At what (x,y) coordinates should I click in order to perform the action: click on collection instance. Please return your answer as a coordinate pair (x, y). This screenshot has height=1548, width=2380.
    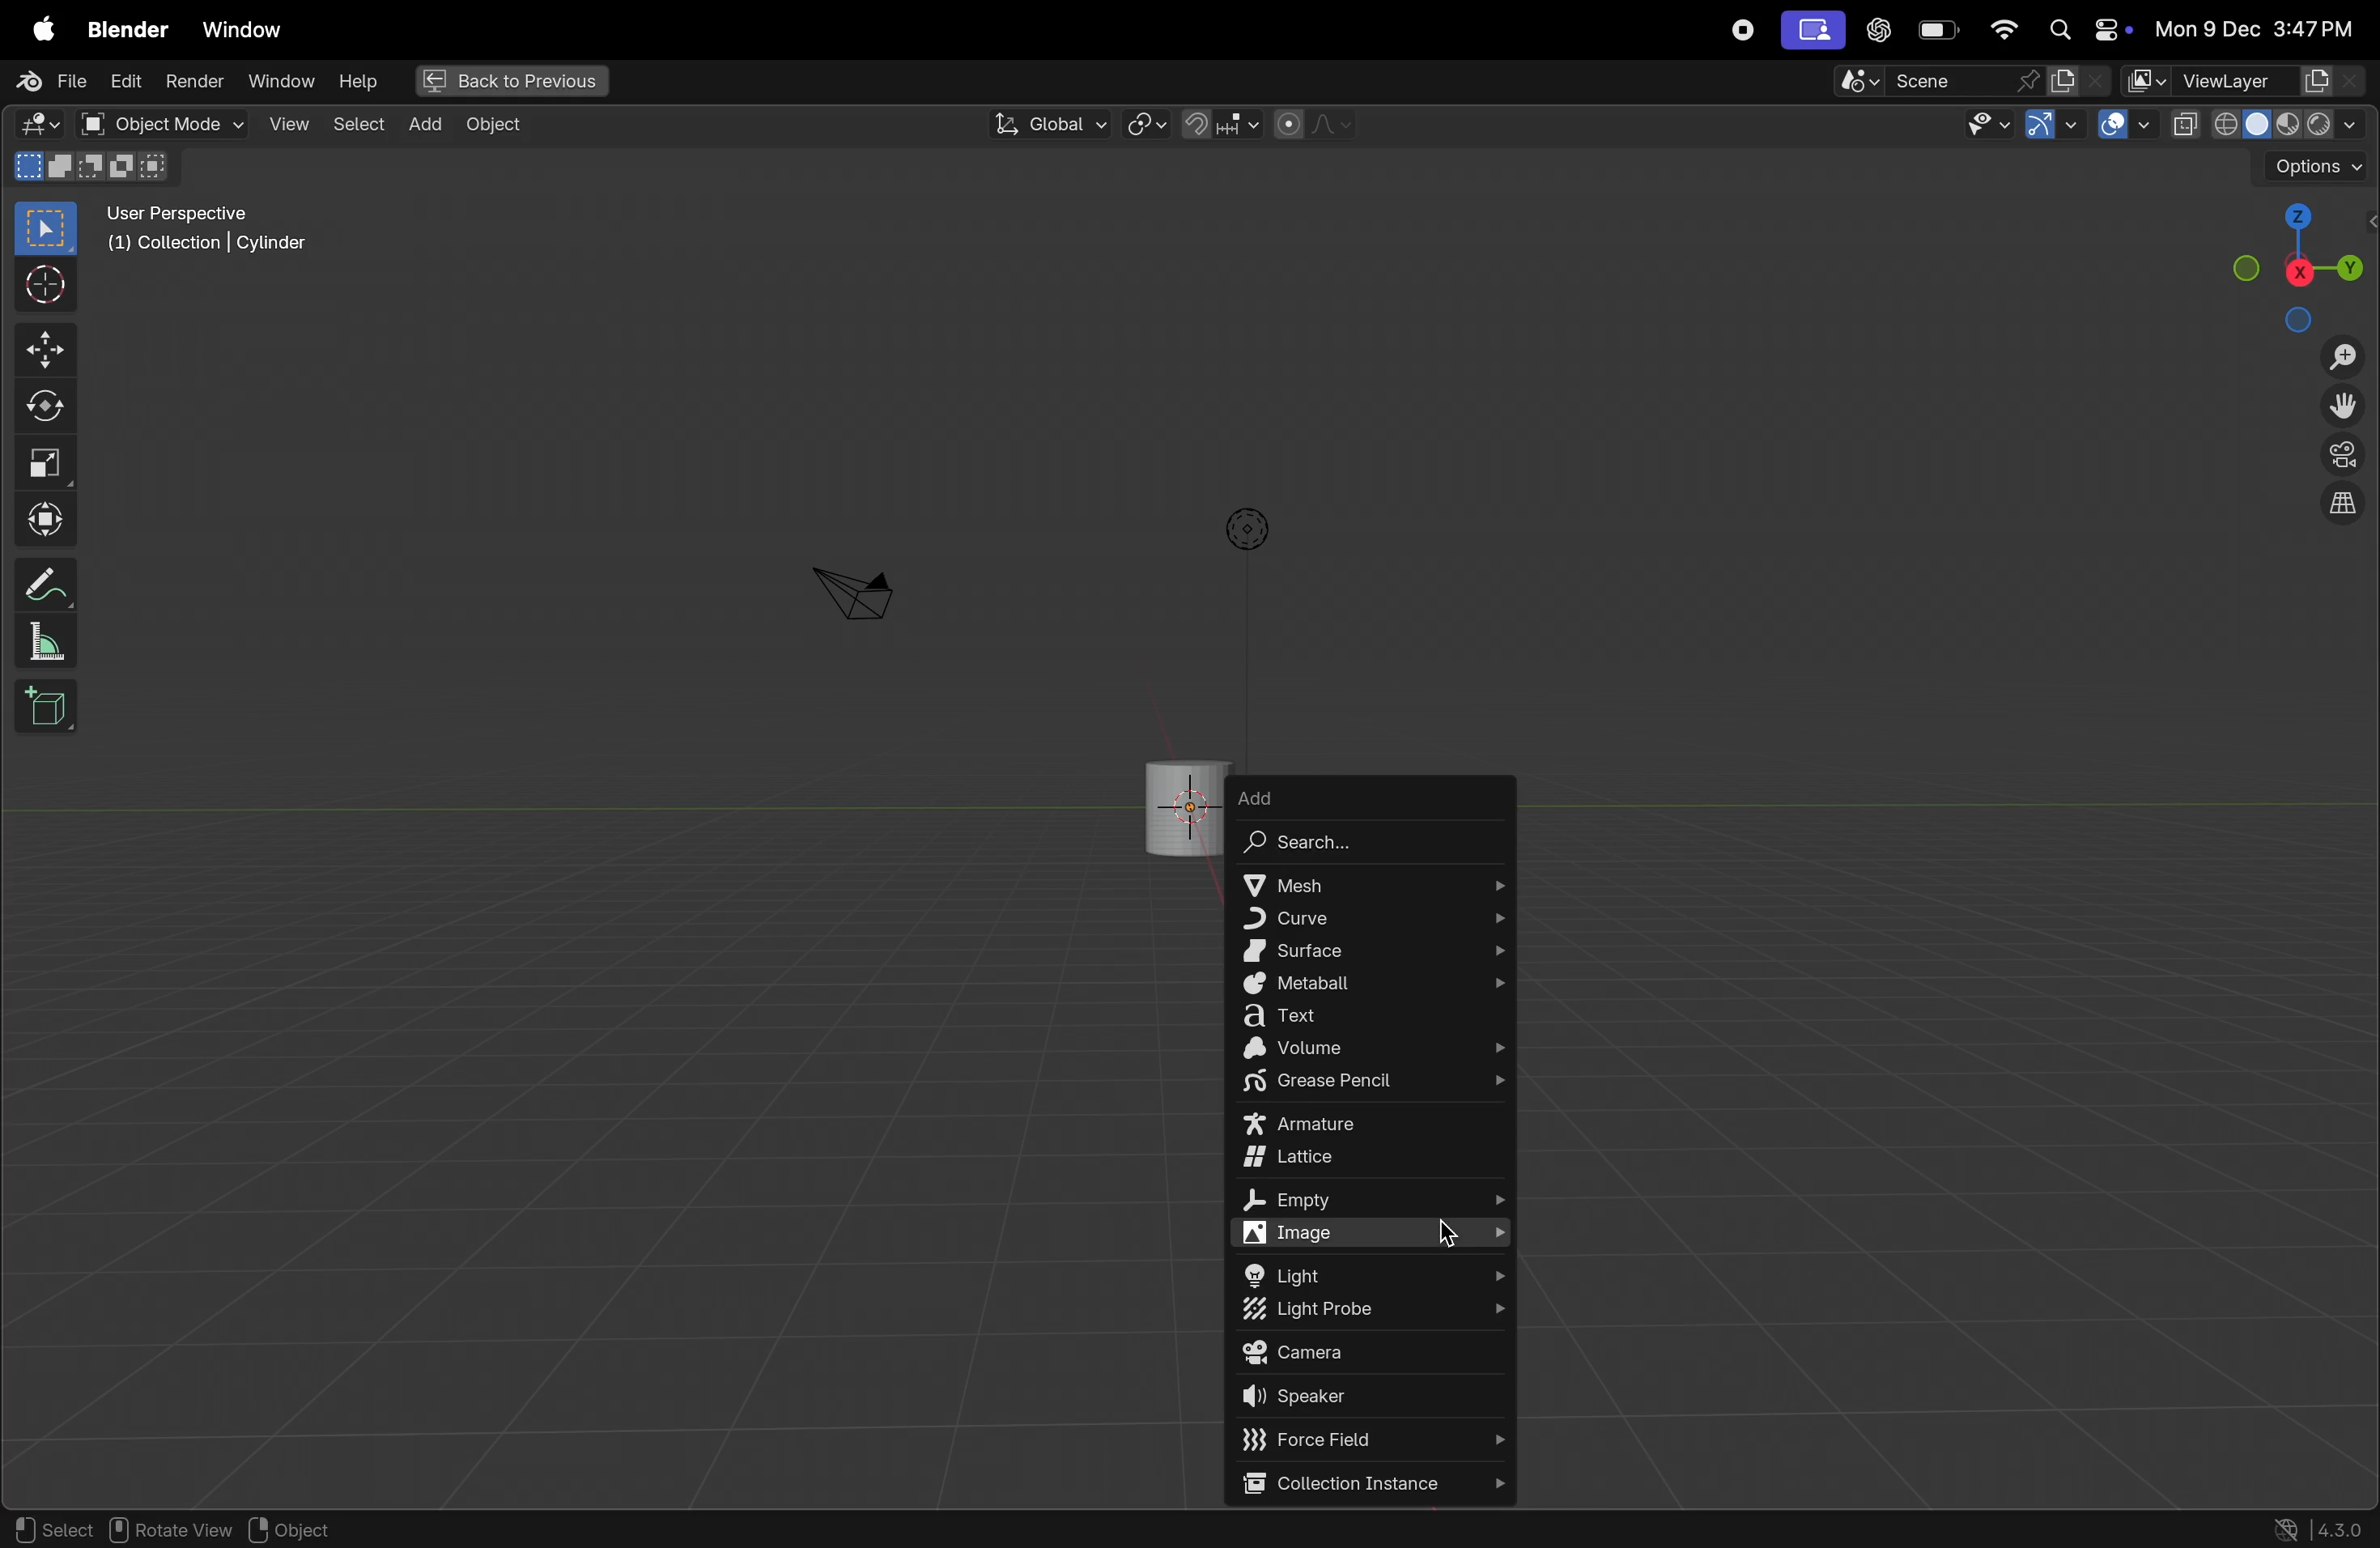
    Looking at the image, I should click on (1370, 1484).